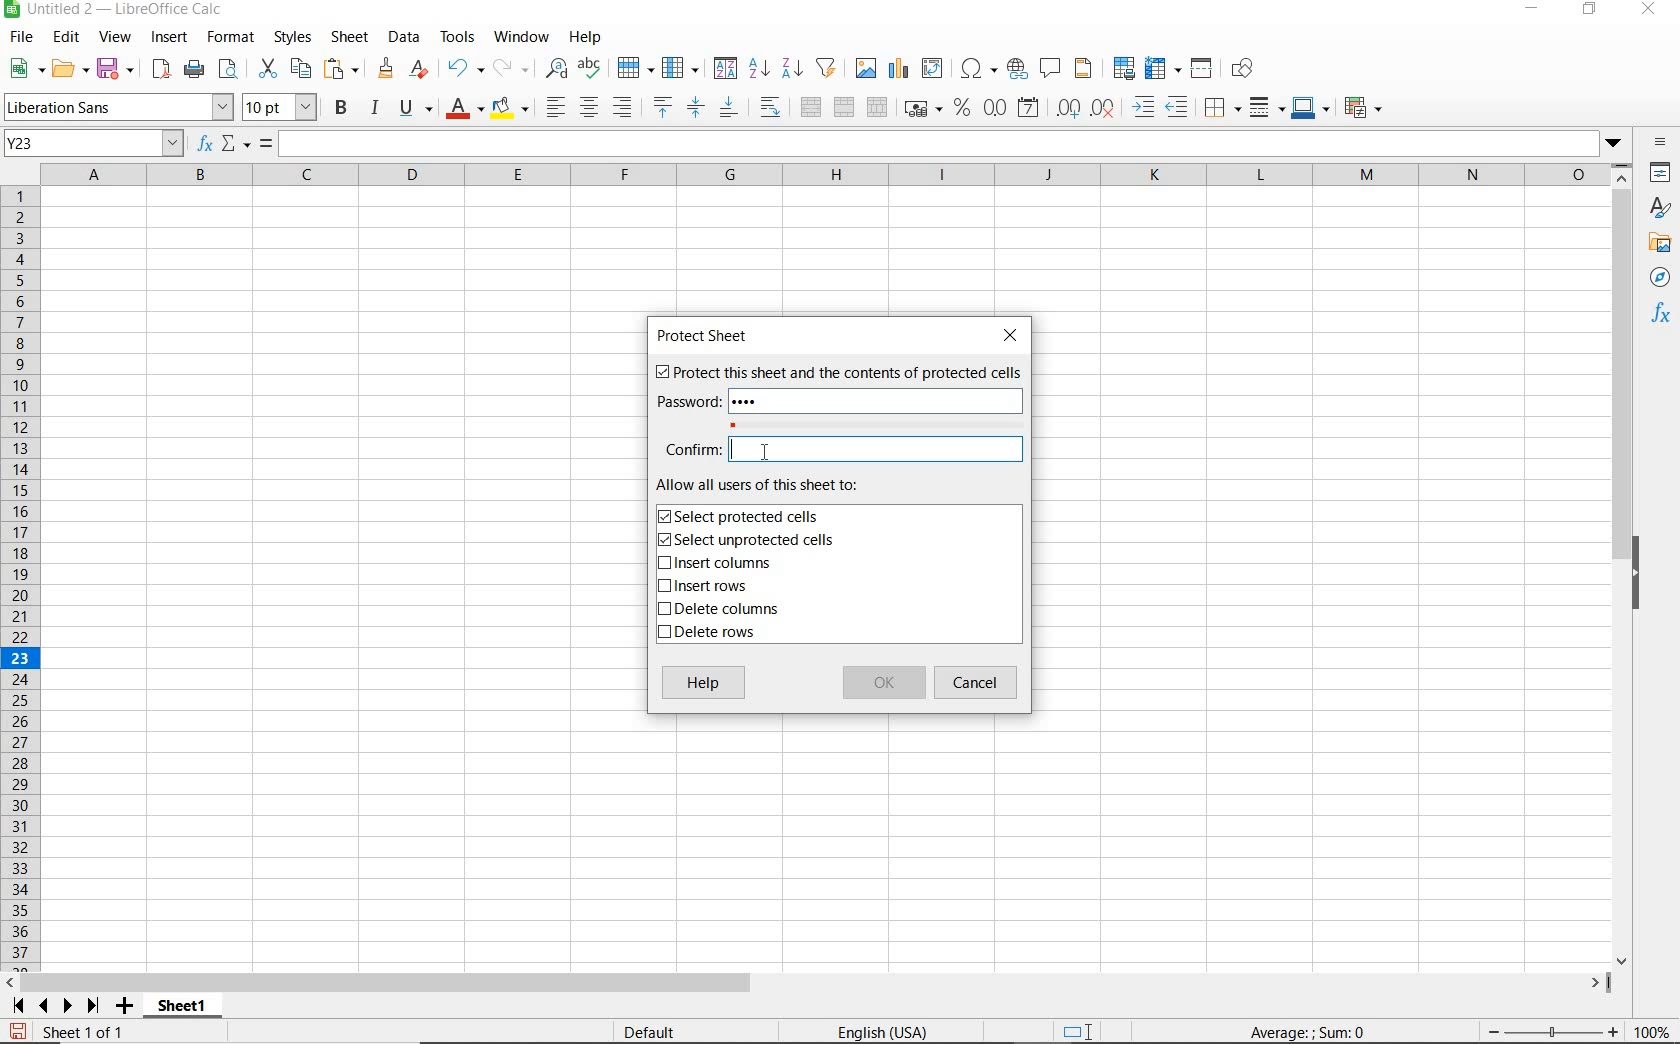  Describe the element at coordinates (933, 68) in the screenshot. I see `INSERT OR EDIT PIVOT TABLE` at that location.